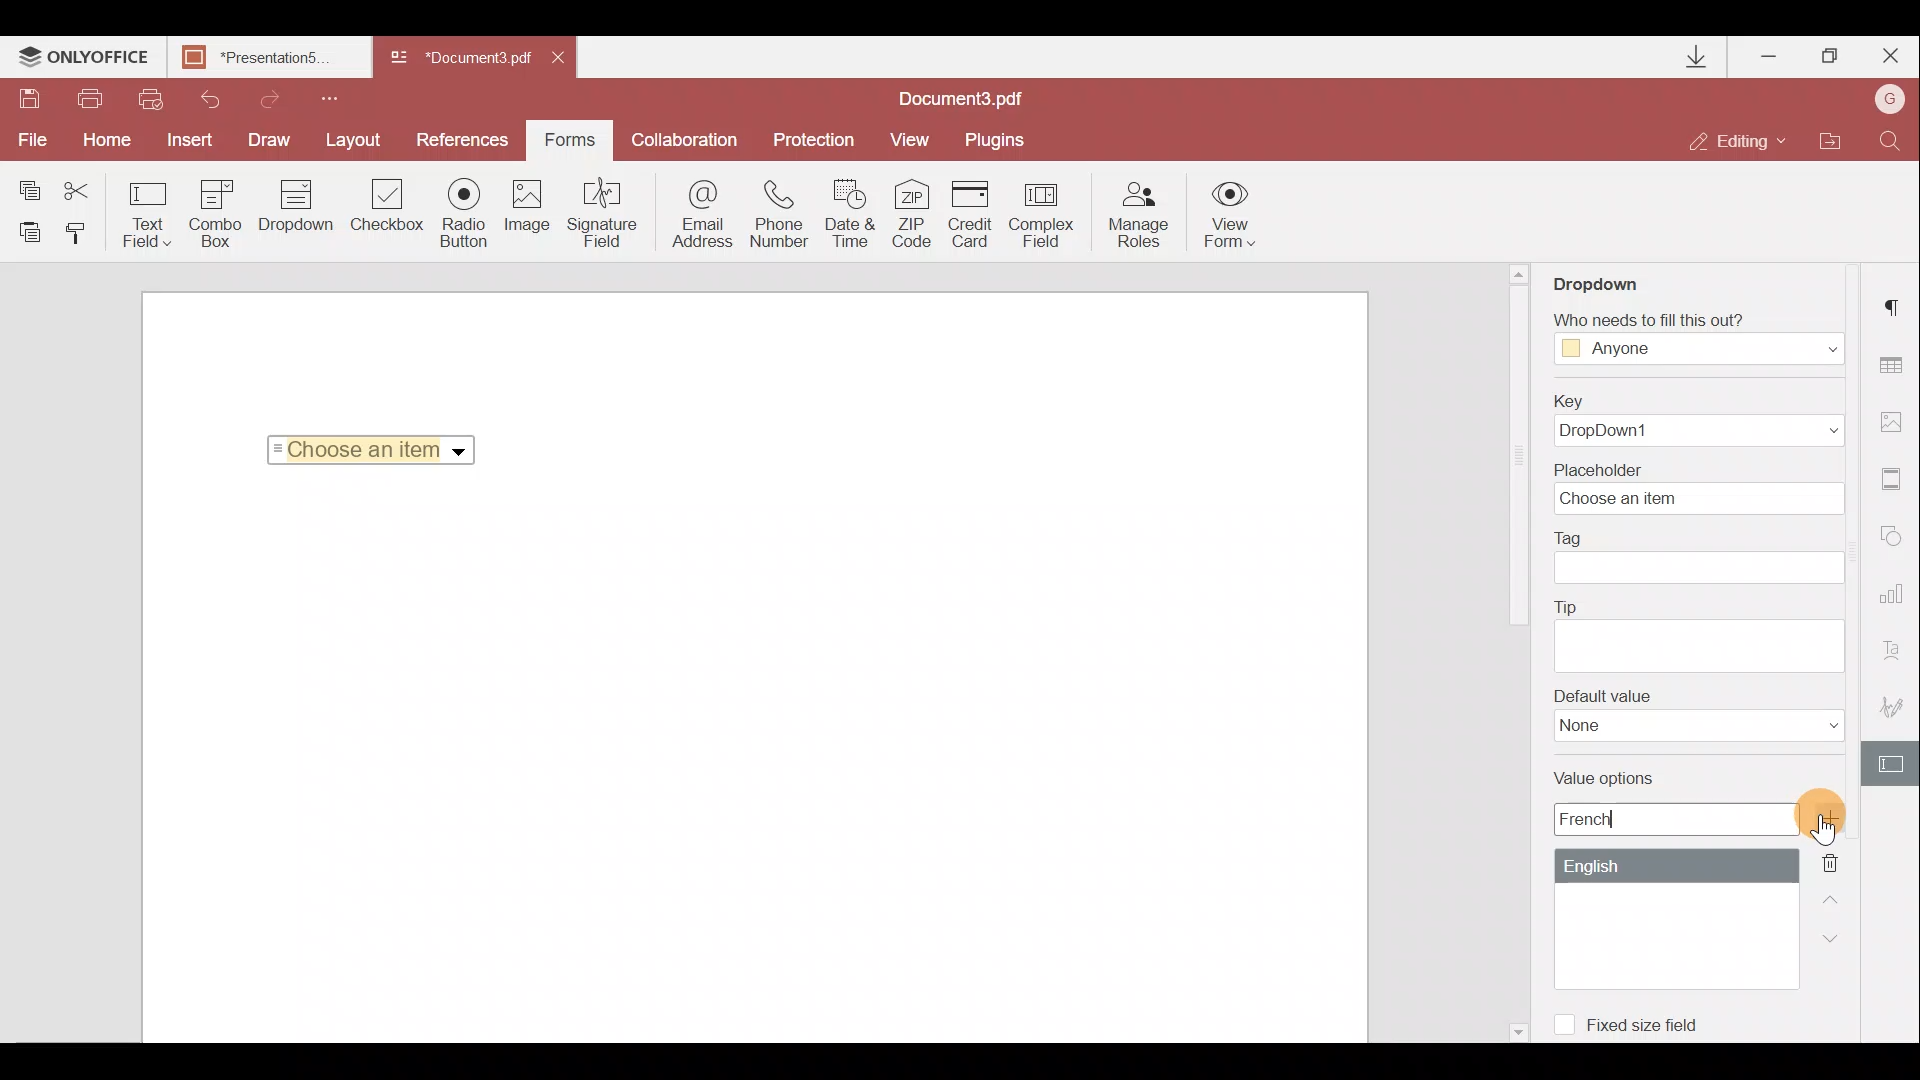 The image size is (1920, 1080). I want to click on Header & Footer settings, so click(1896, 483).